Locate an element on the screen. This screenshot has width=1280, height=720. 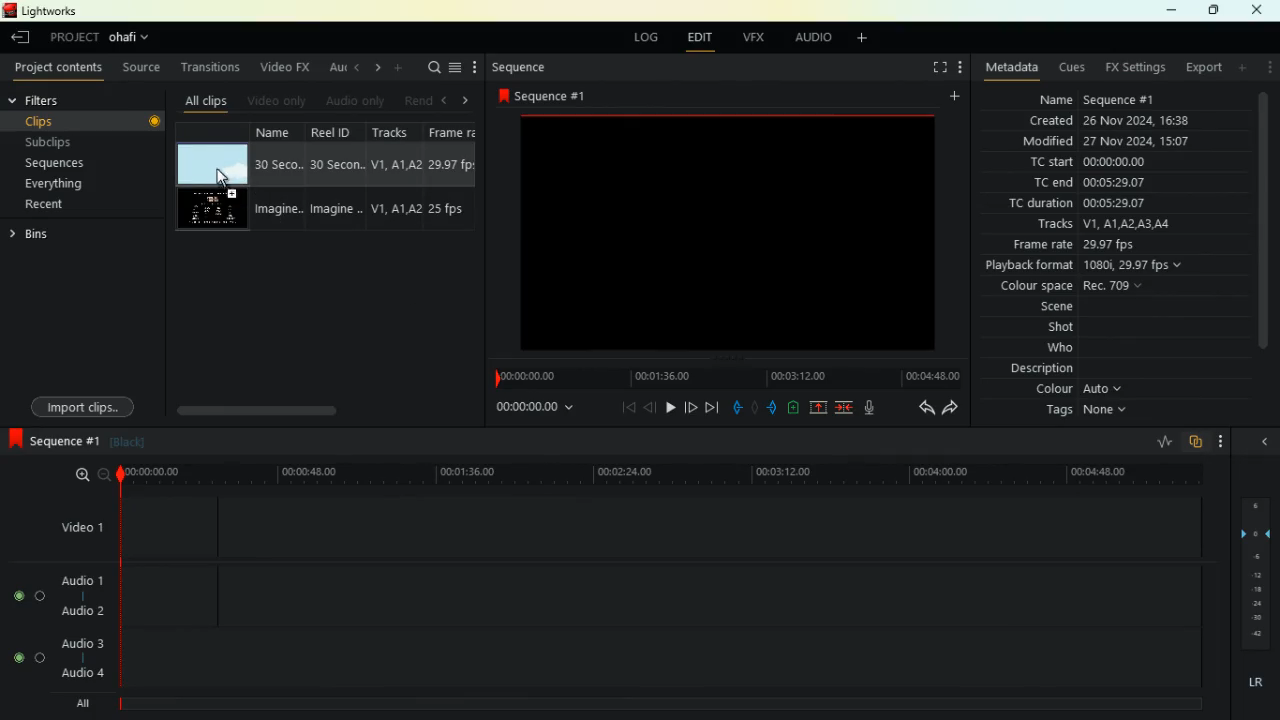
left is located at coordinates (446, 102).